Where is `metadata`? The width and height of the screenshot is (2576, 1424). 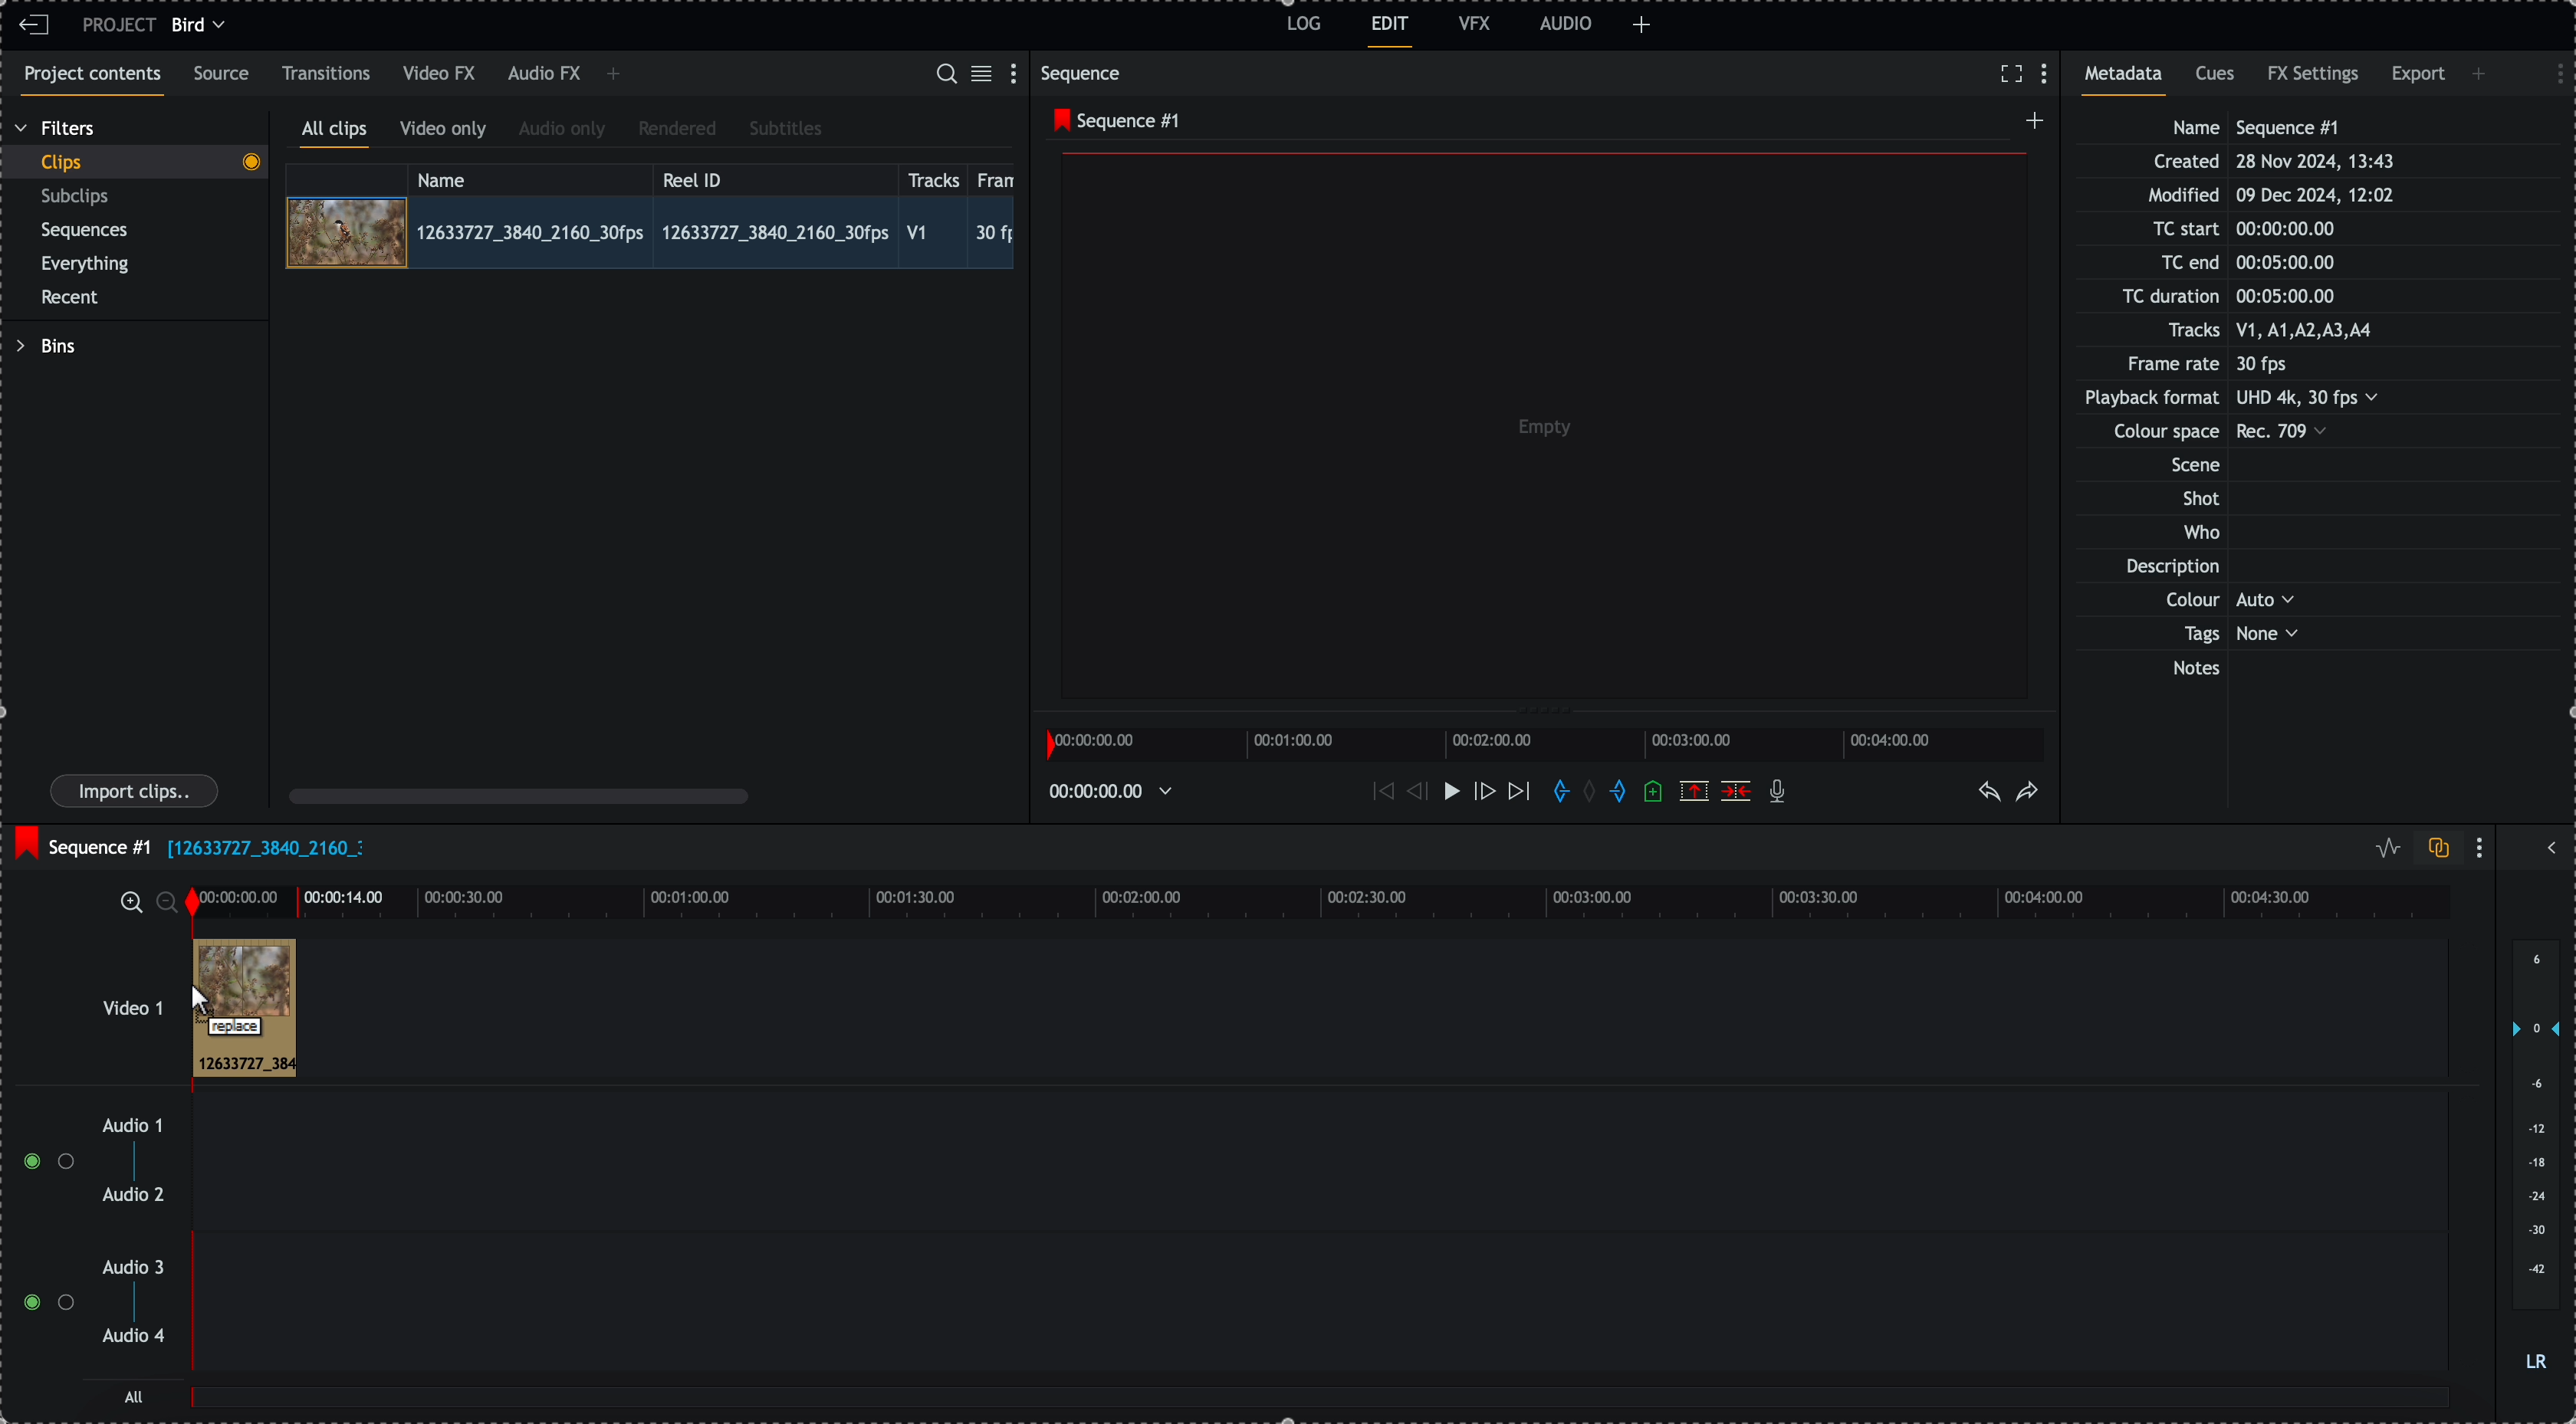
metadata is located at coordinates (2251, 400).